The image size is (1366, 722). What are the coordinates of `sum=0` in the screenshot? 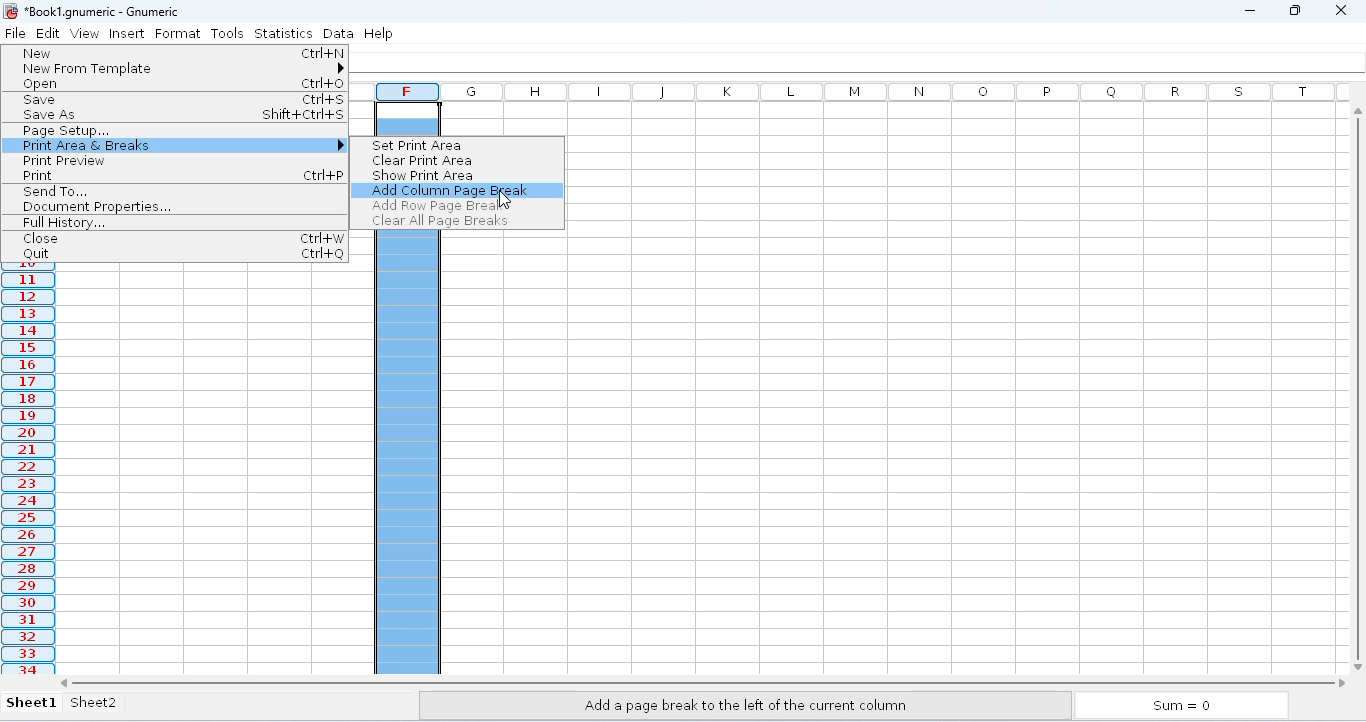 It's located at (1184, 707).